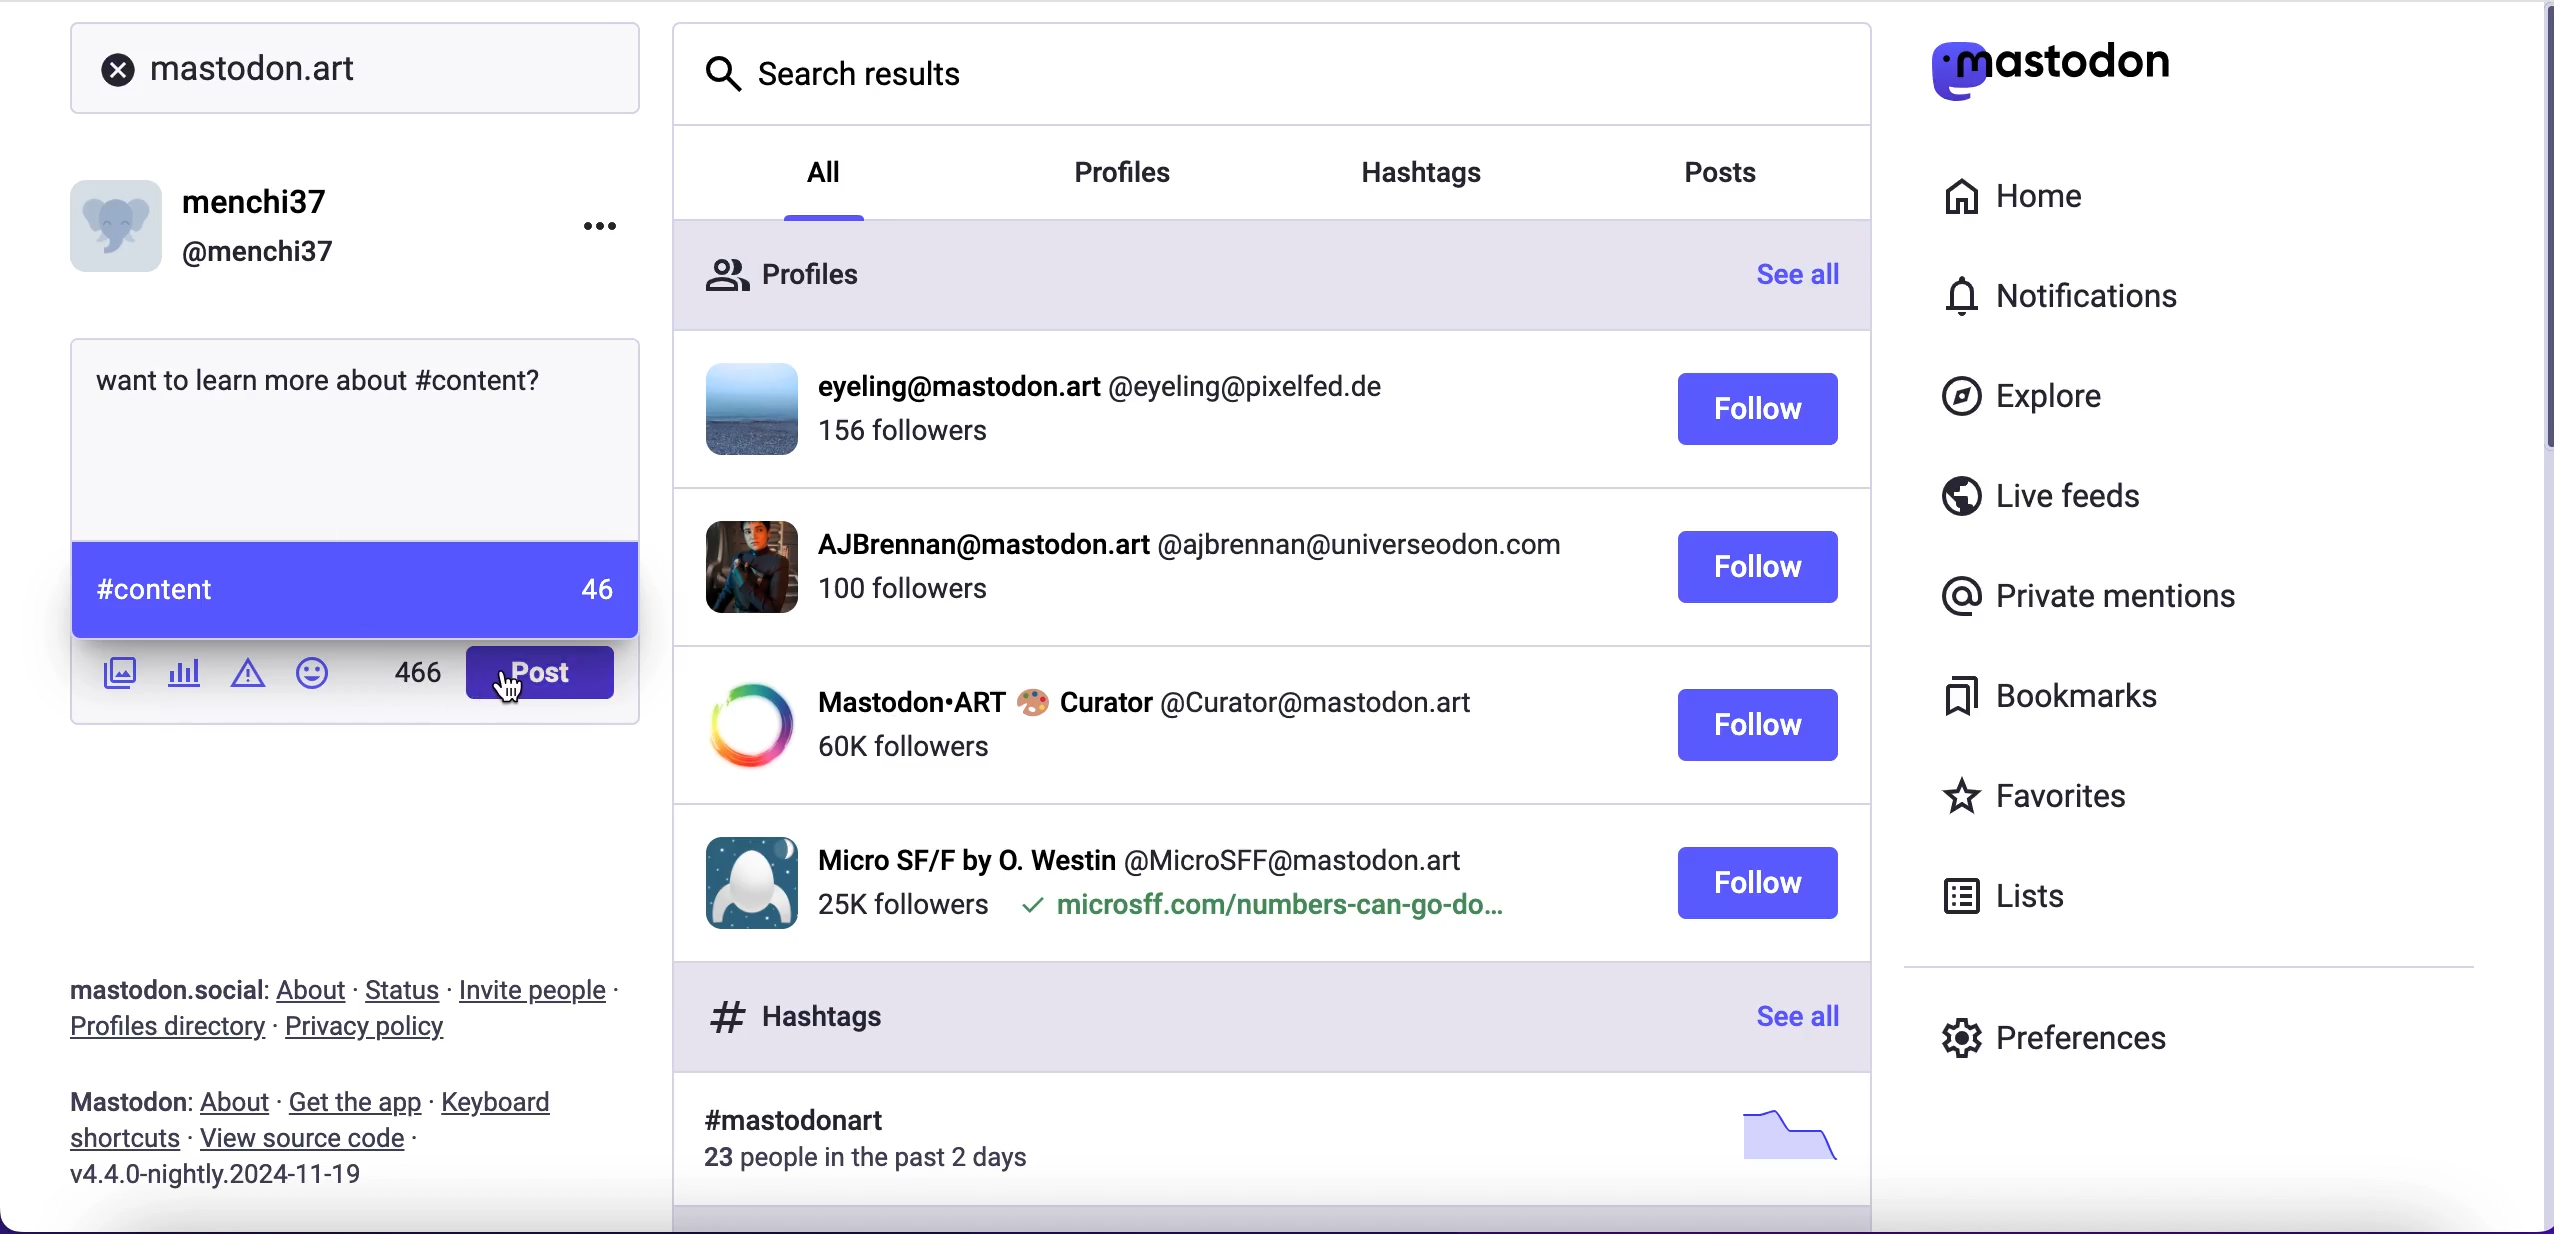  What do you see at coordinates (404, 990) in the screenshot?
I see `status` at bounding box center [404, 990].